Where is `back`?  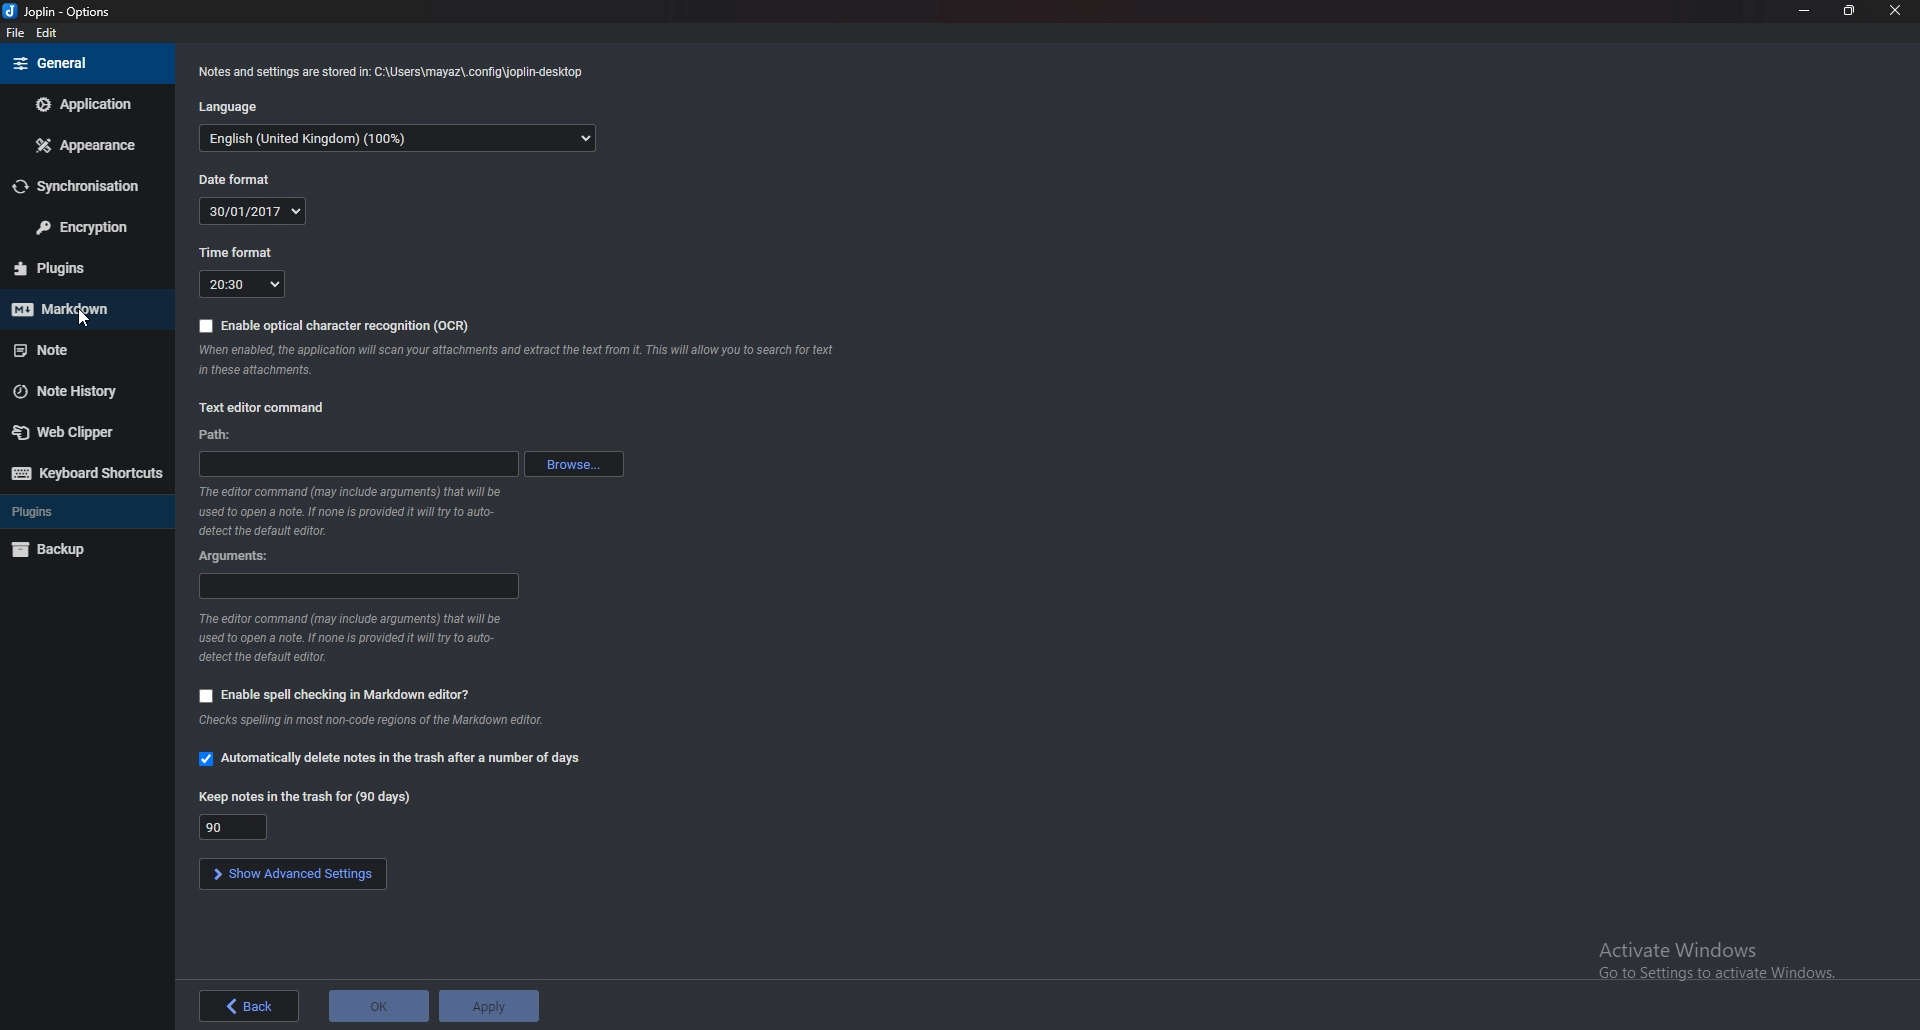
back is located at coordinates (249, 1005).